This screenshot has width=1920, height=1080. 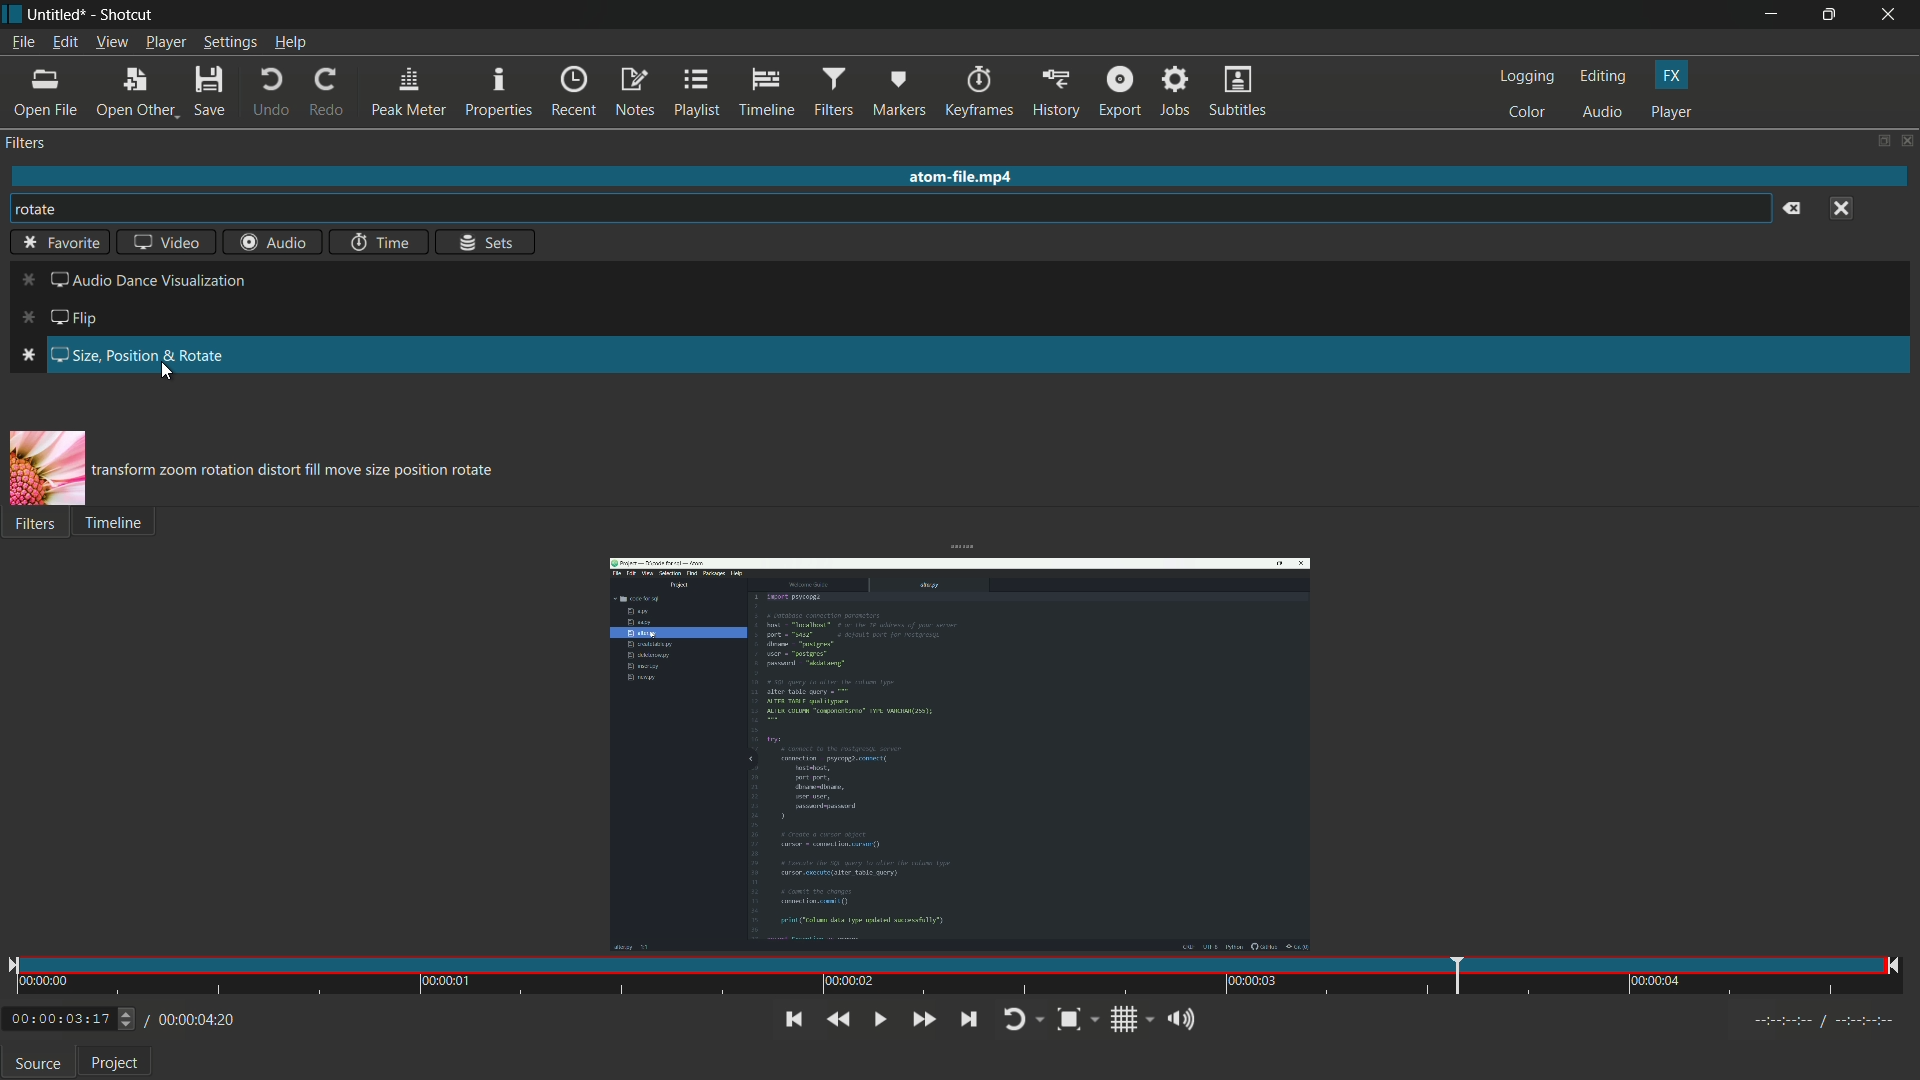 I want to click on quickly play backward, so click(x=841, y=1020).